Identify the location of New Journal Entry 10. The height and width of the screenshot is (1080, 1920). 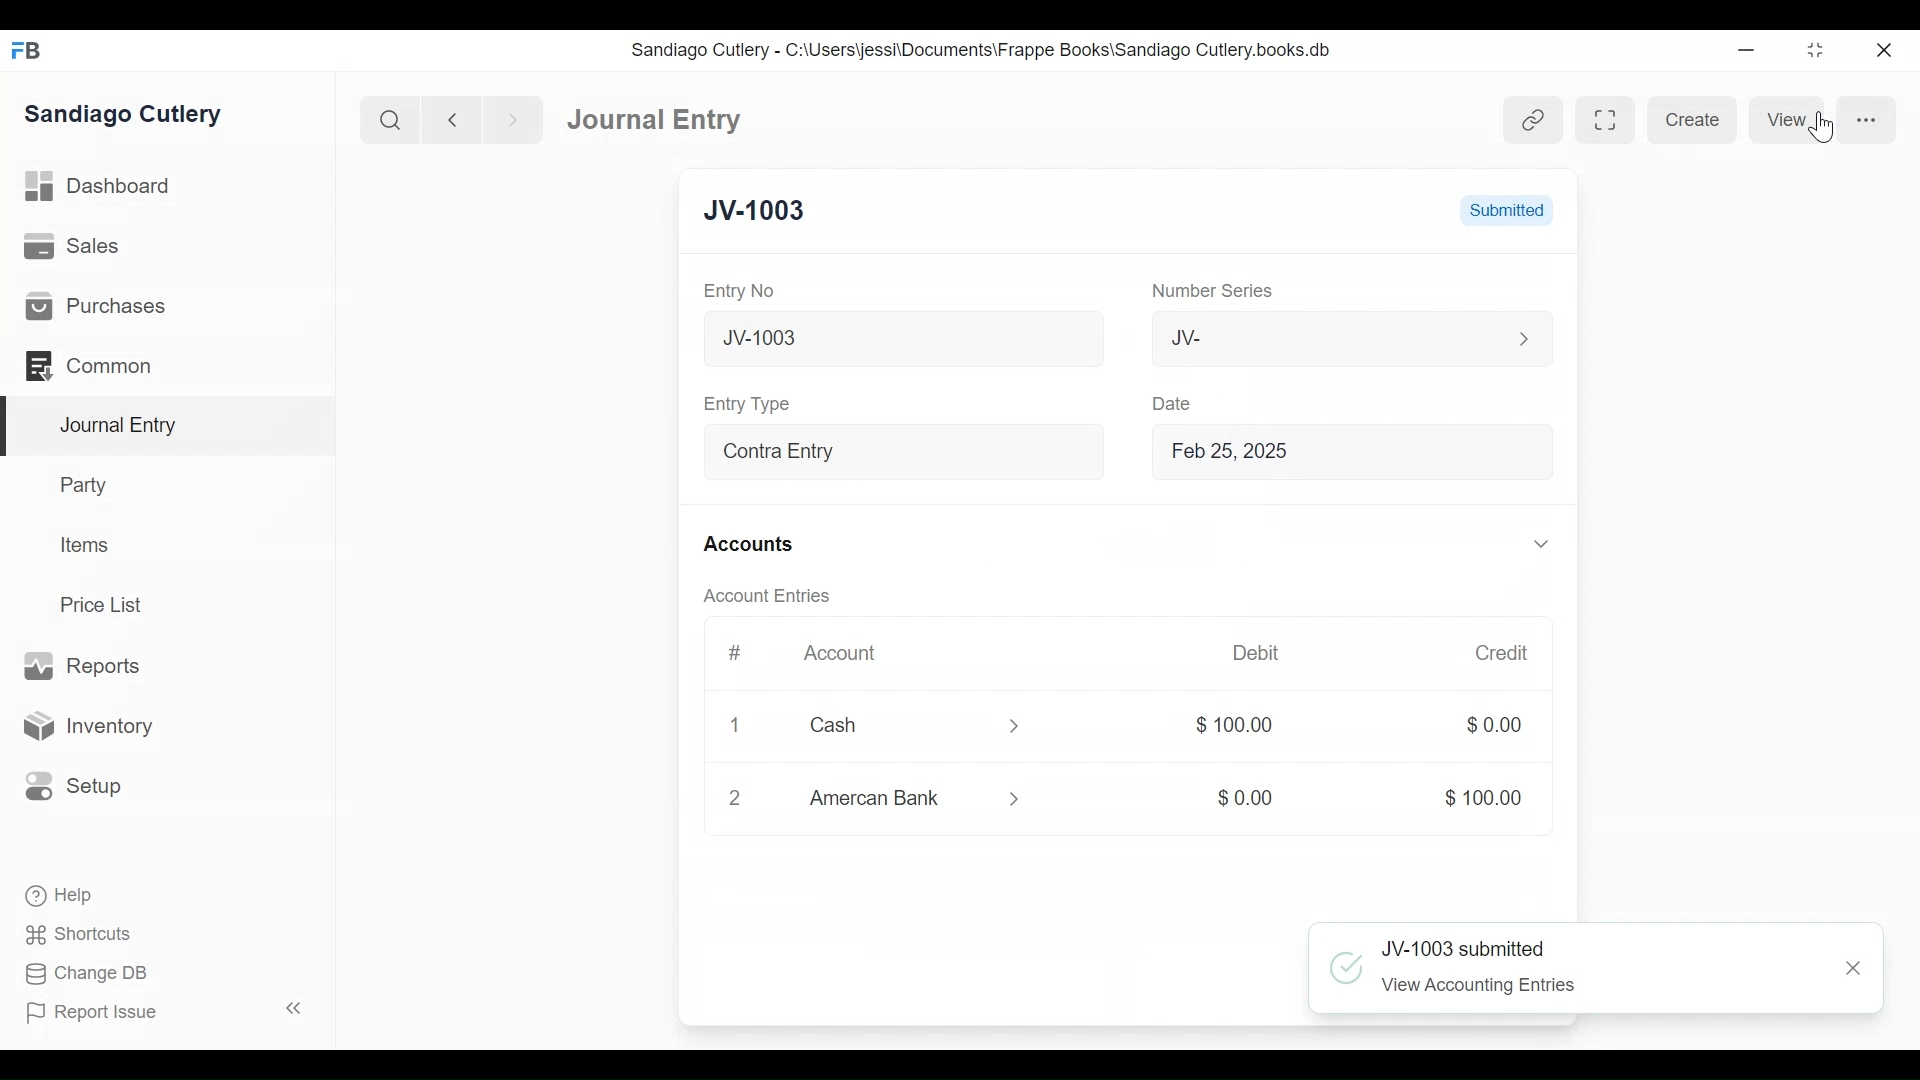
(900, 338).